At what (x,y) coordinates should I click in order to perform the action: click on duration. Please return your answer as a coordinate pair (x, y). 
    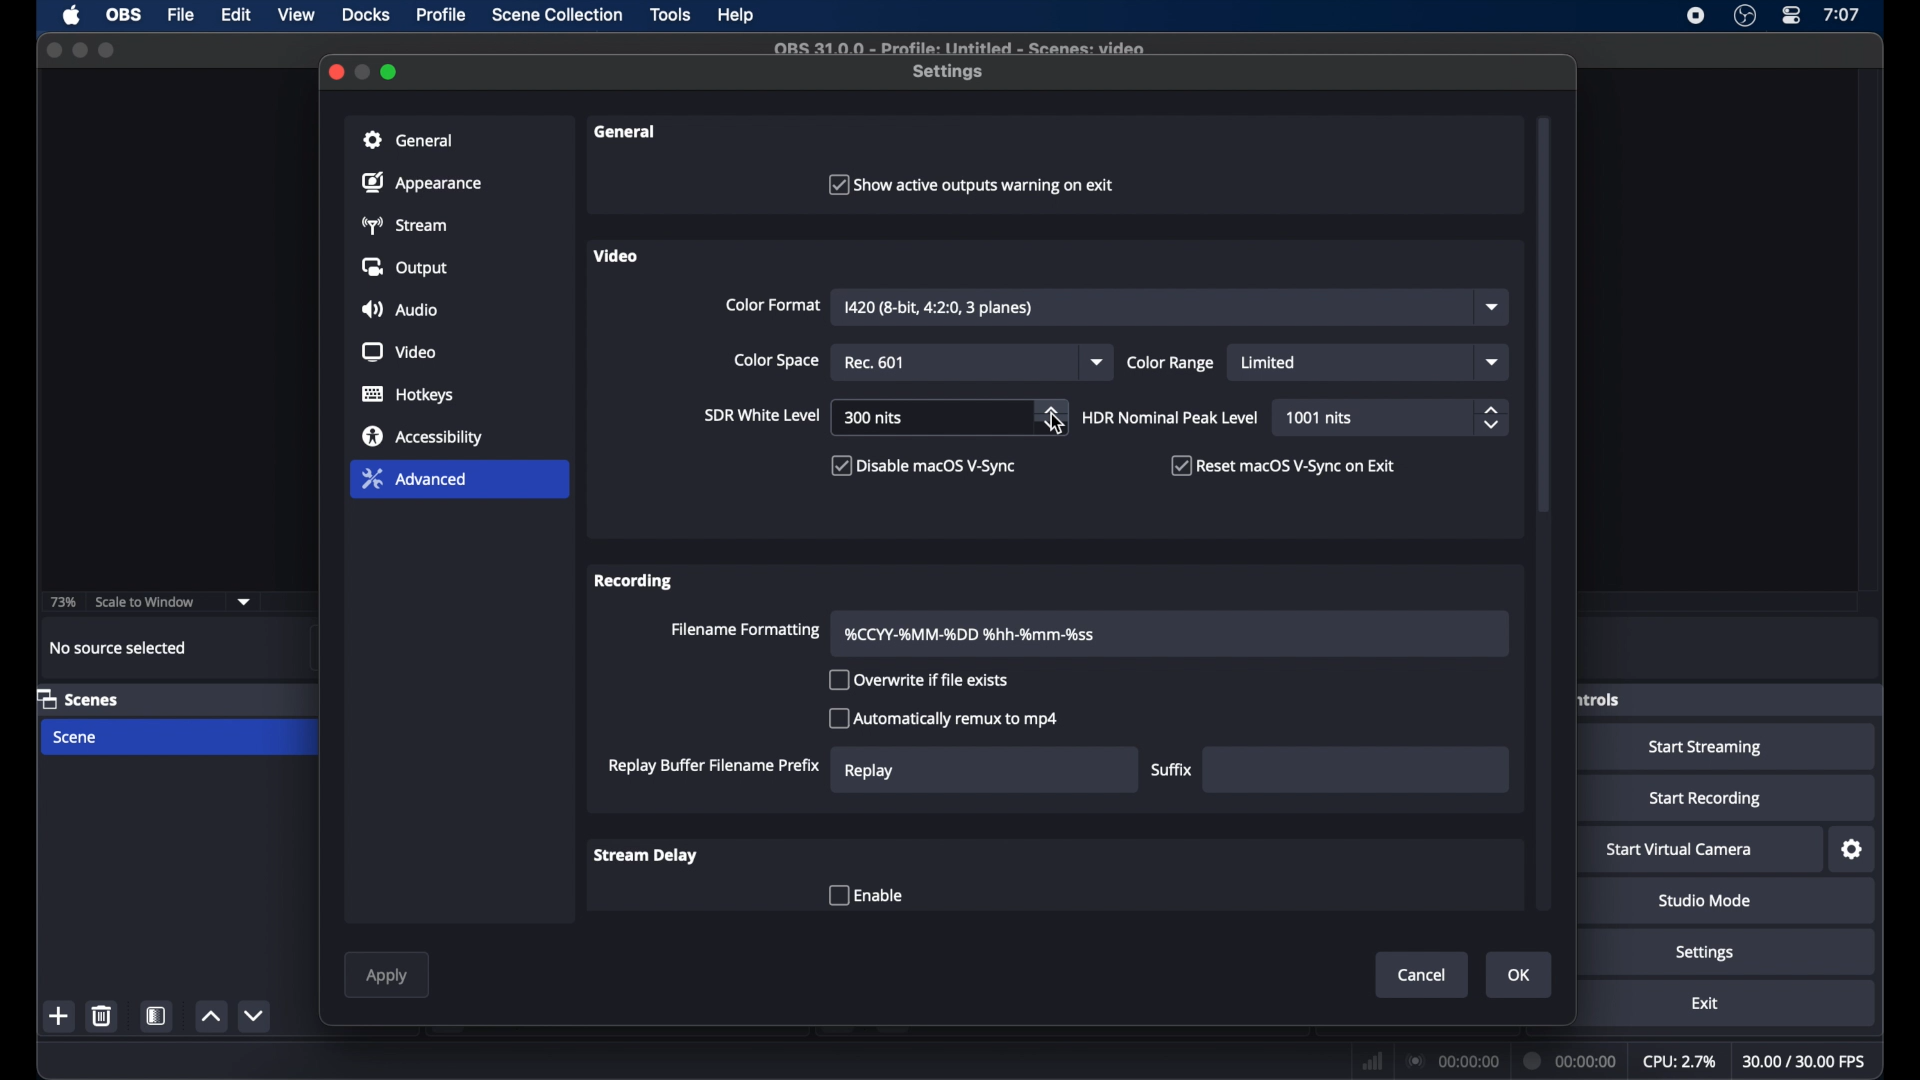
    Looking at the image, I should click on (1572, 1059).